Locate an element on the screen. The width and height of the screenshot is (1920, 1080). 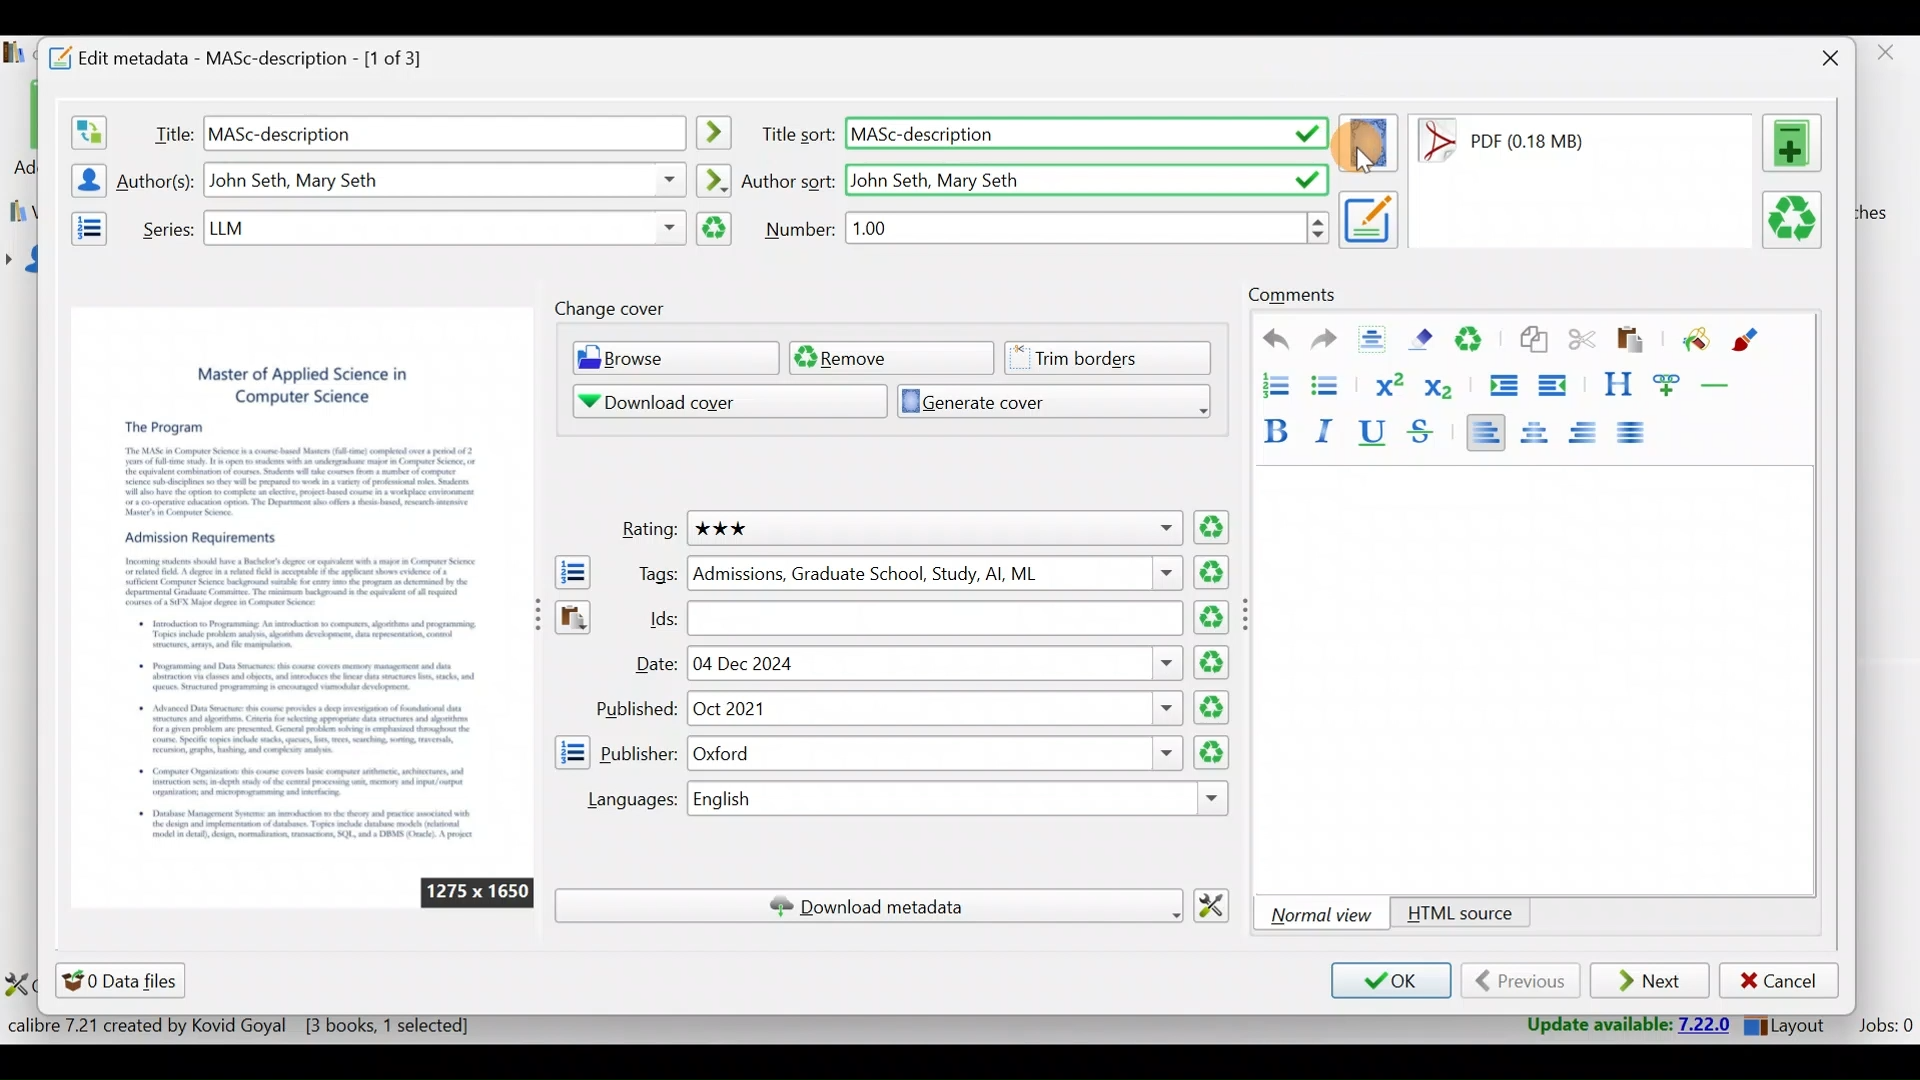
Publisher is located at coordinates (639, 751).